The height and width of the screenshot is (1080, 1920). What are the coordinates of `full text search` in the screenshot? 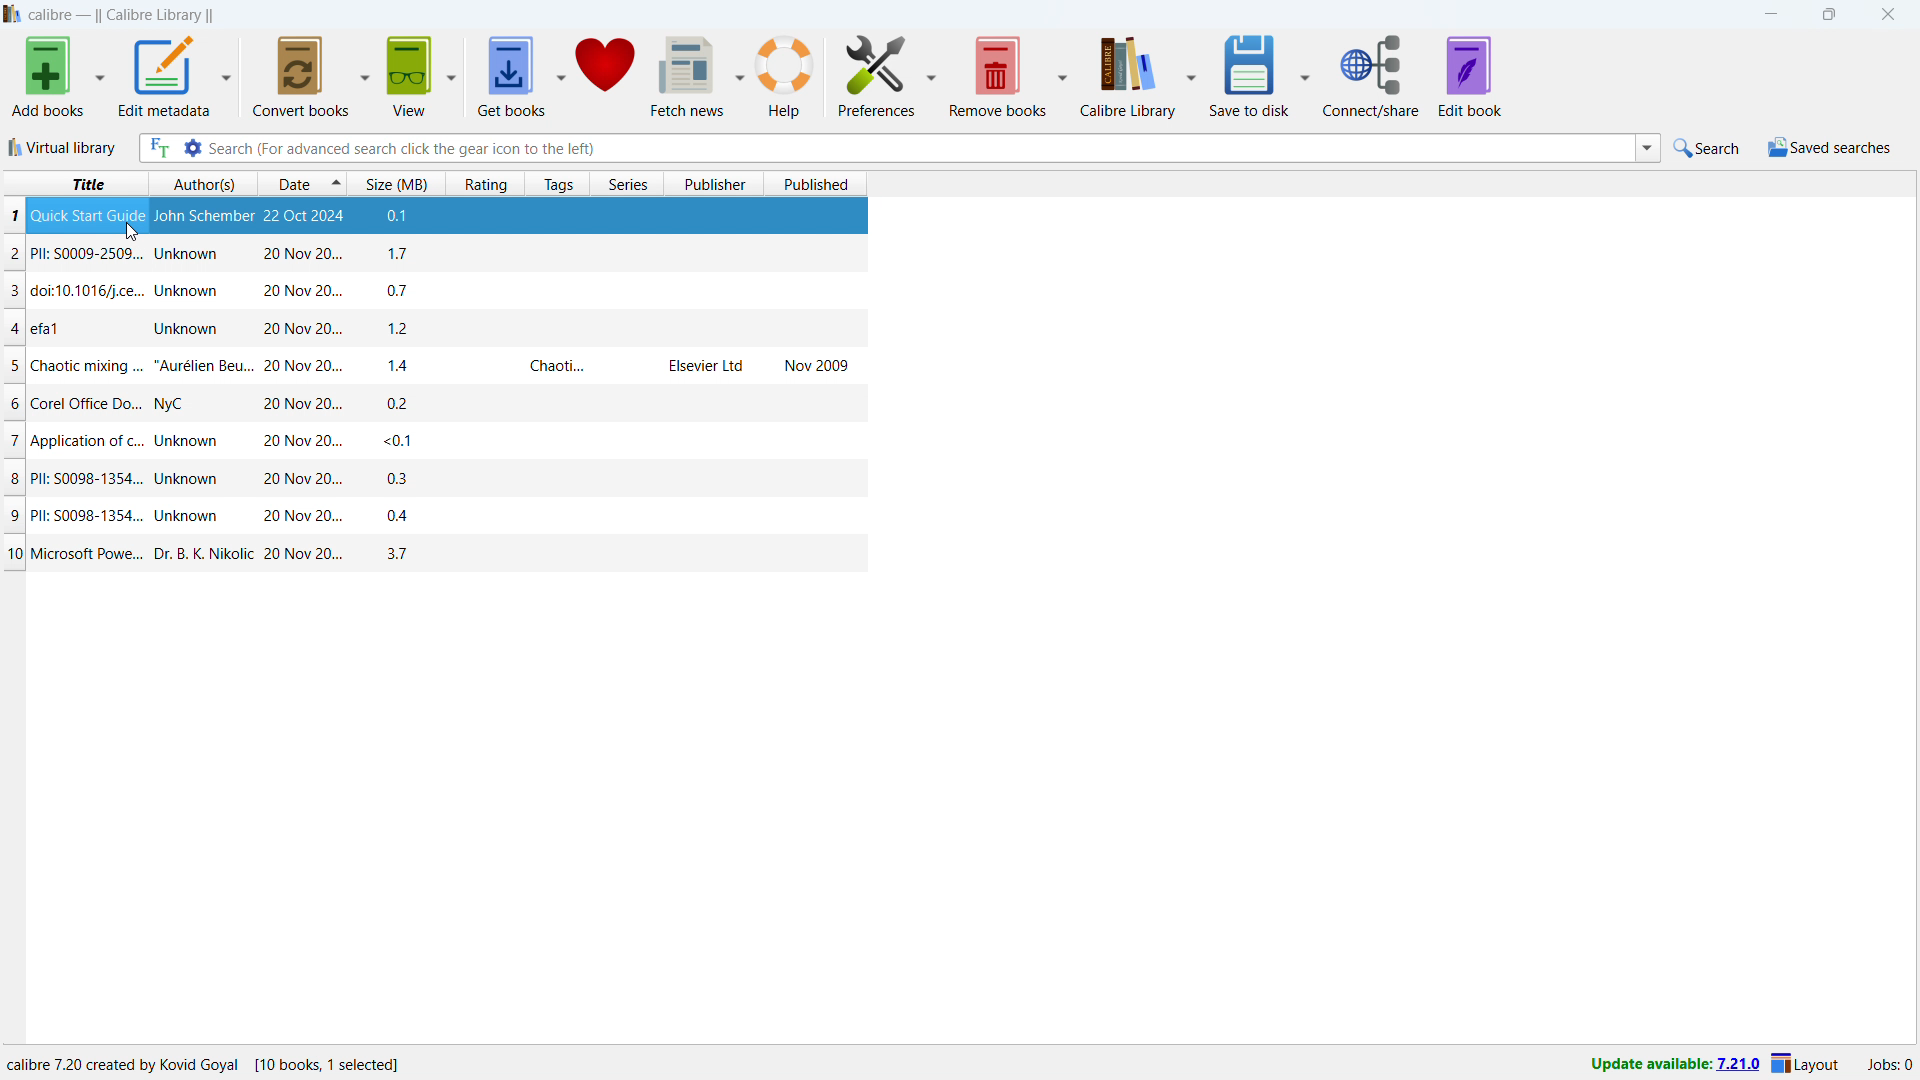 It's located at (154, 148).